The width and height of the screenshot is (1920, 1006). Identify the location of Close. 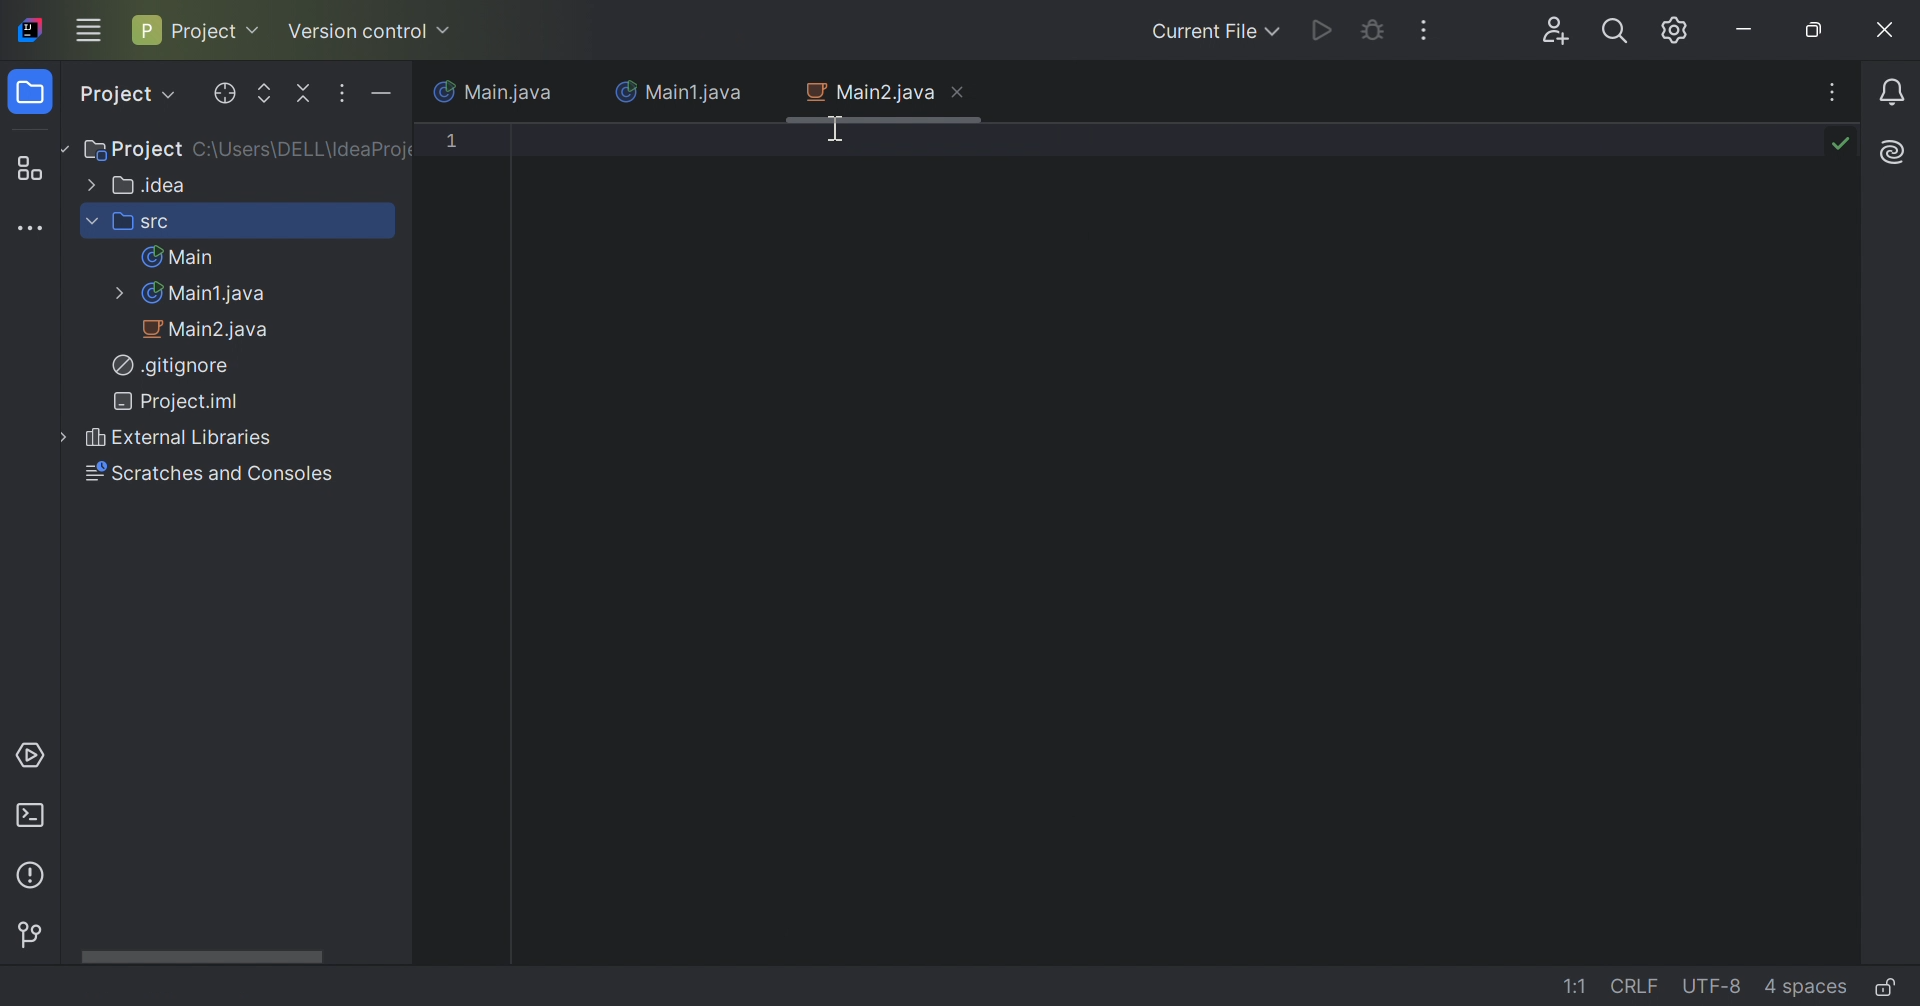
(959, 93).